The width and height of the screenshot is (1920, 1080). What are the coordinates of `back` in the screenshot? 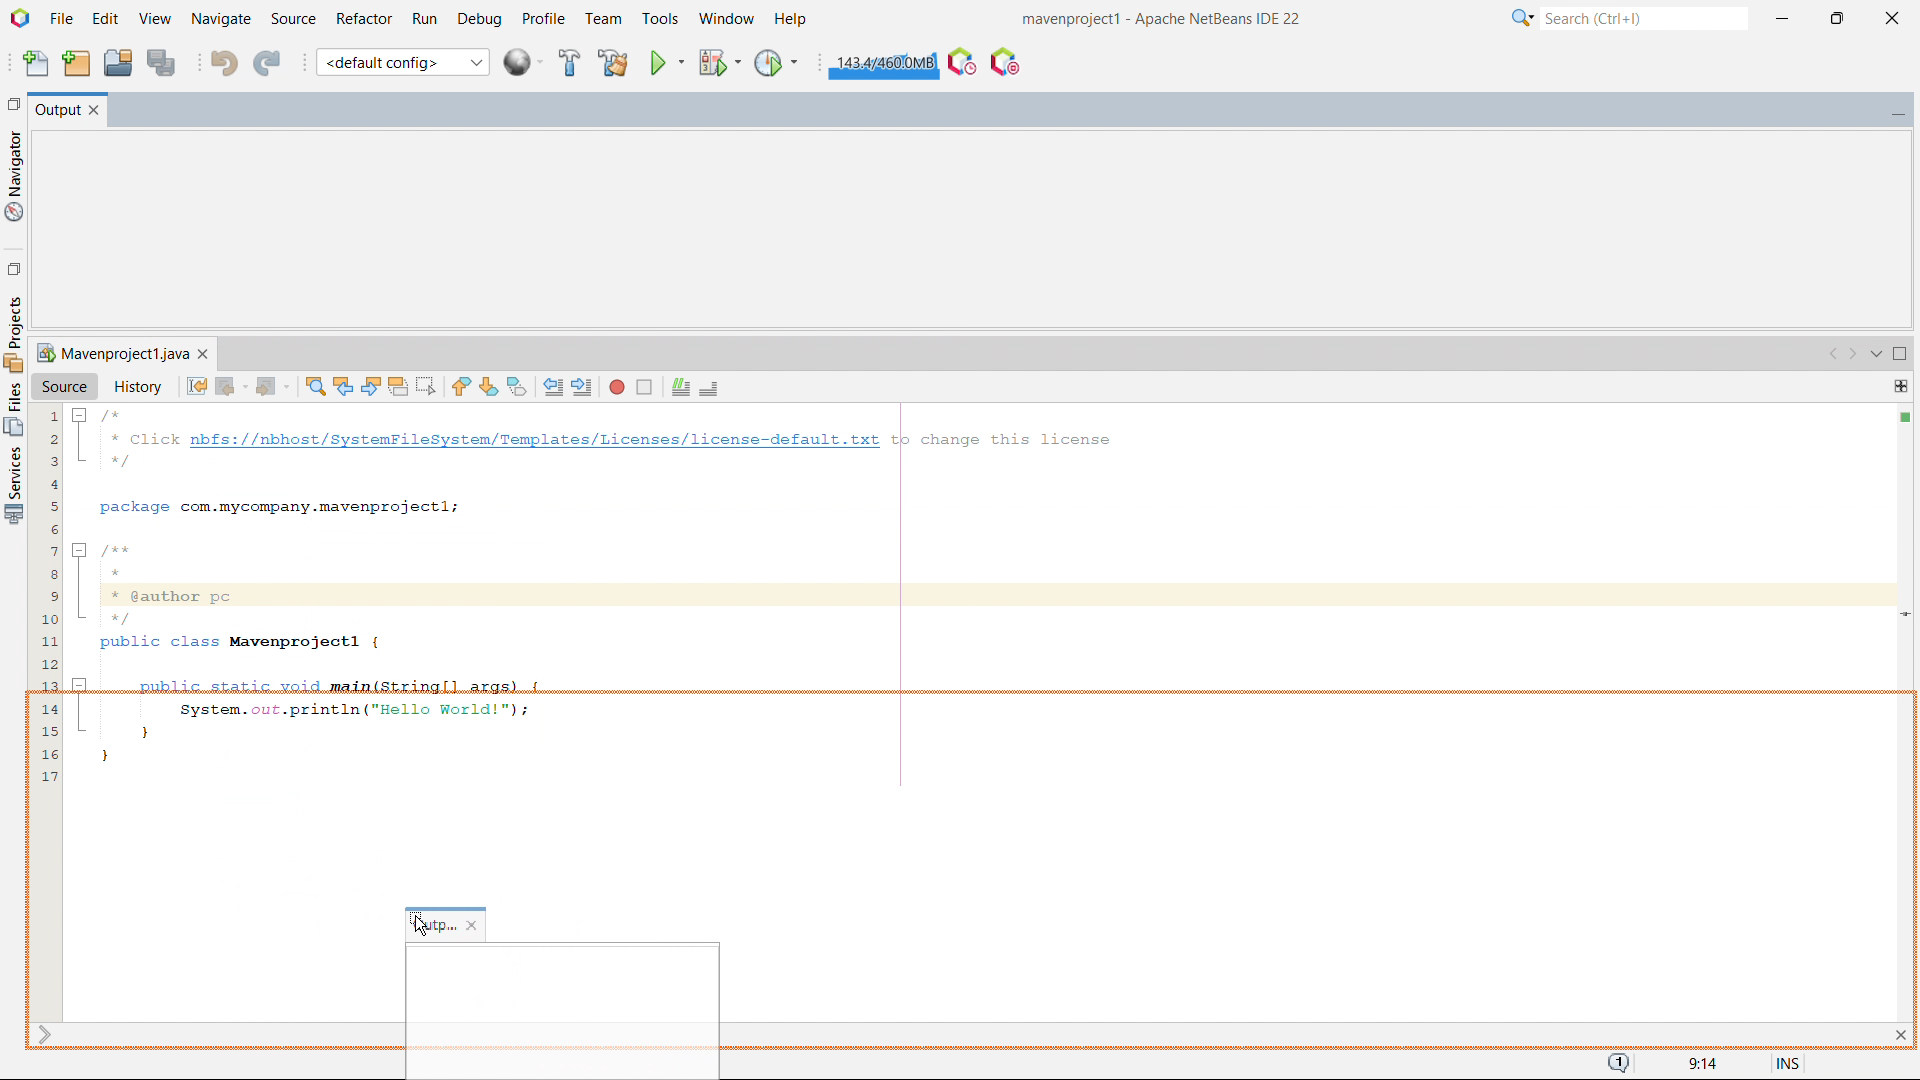 It's located at (231, 386).